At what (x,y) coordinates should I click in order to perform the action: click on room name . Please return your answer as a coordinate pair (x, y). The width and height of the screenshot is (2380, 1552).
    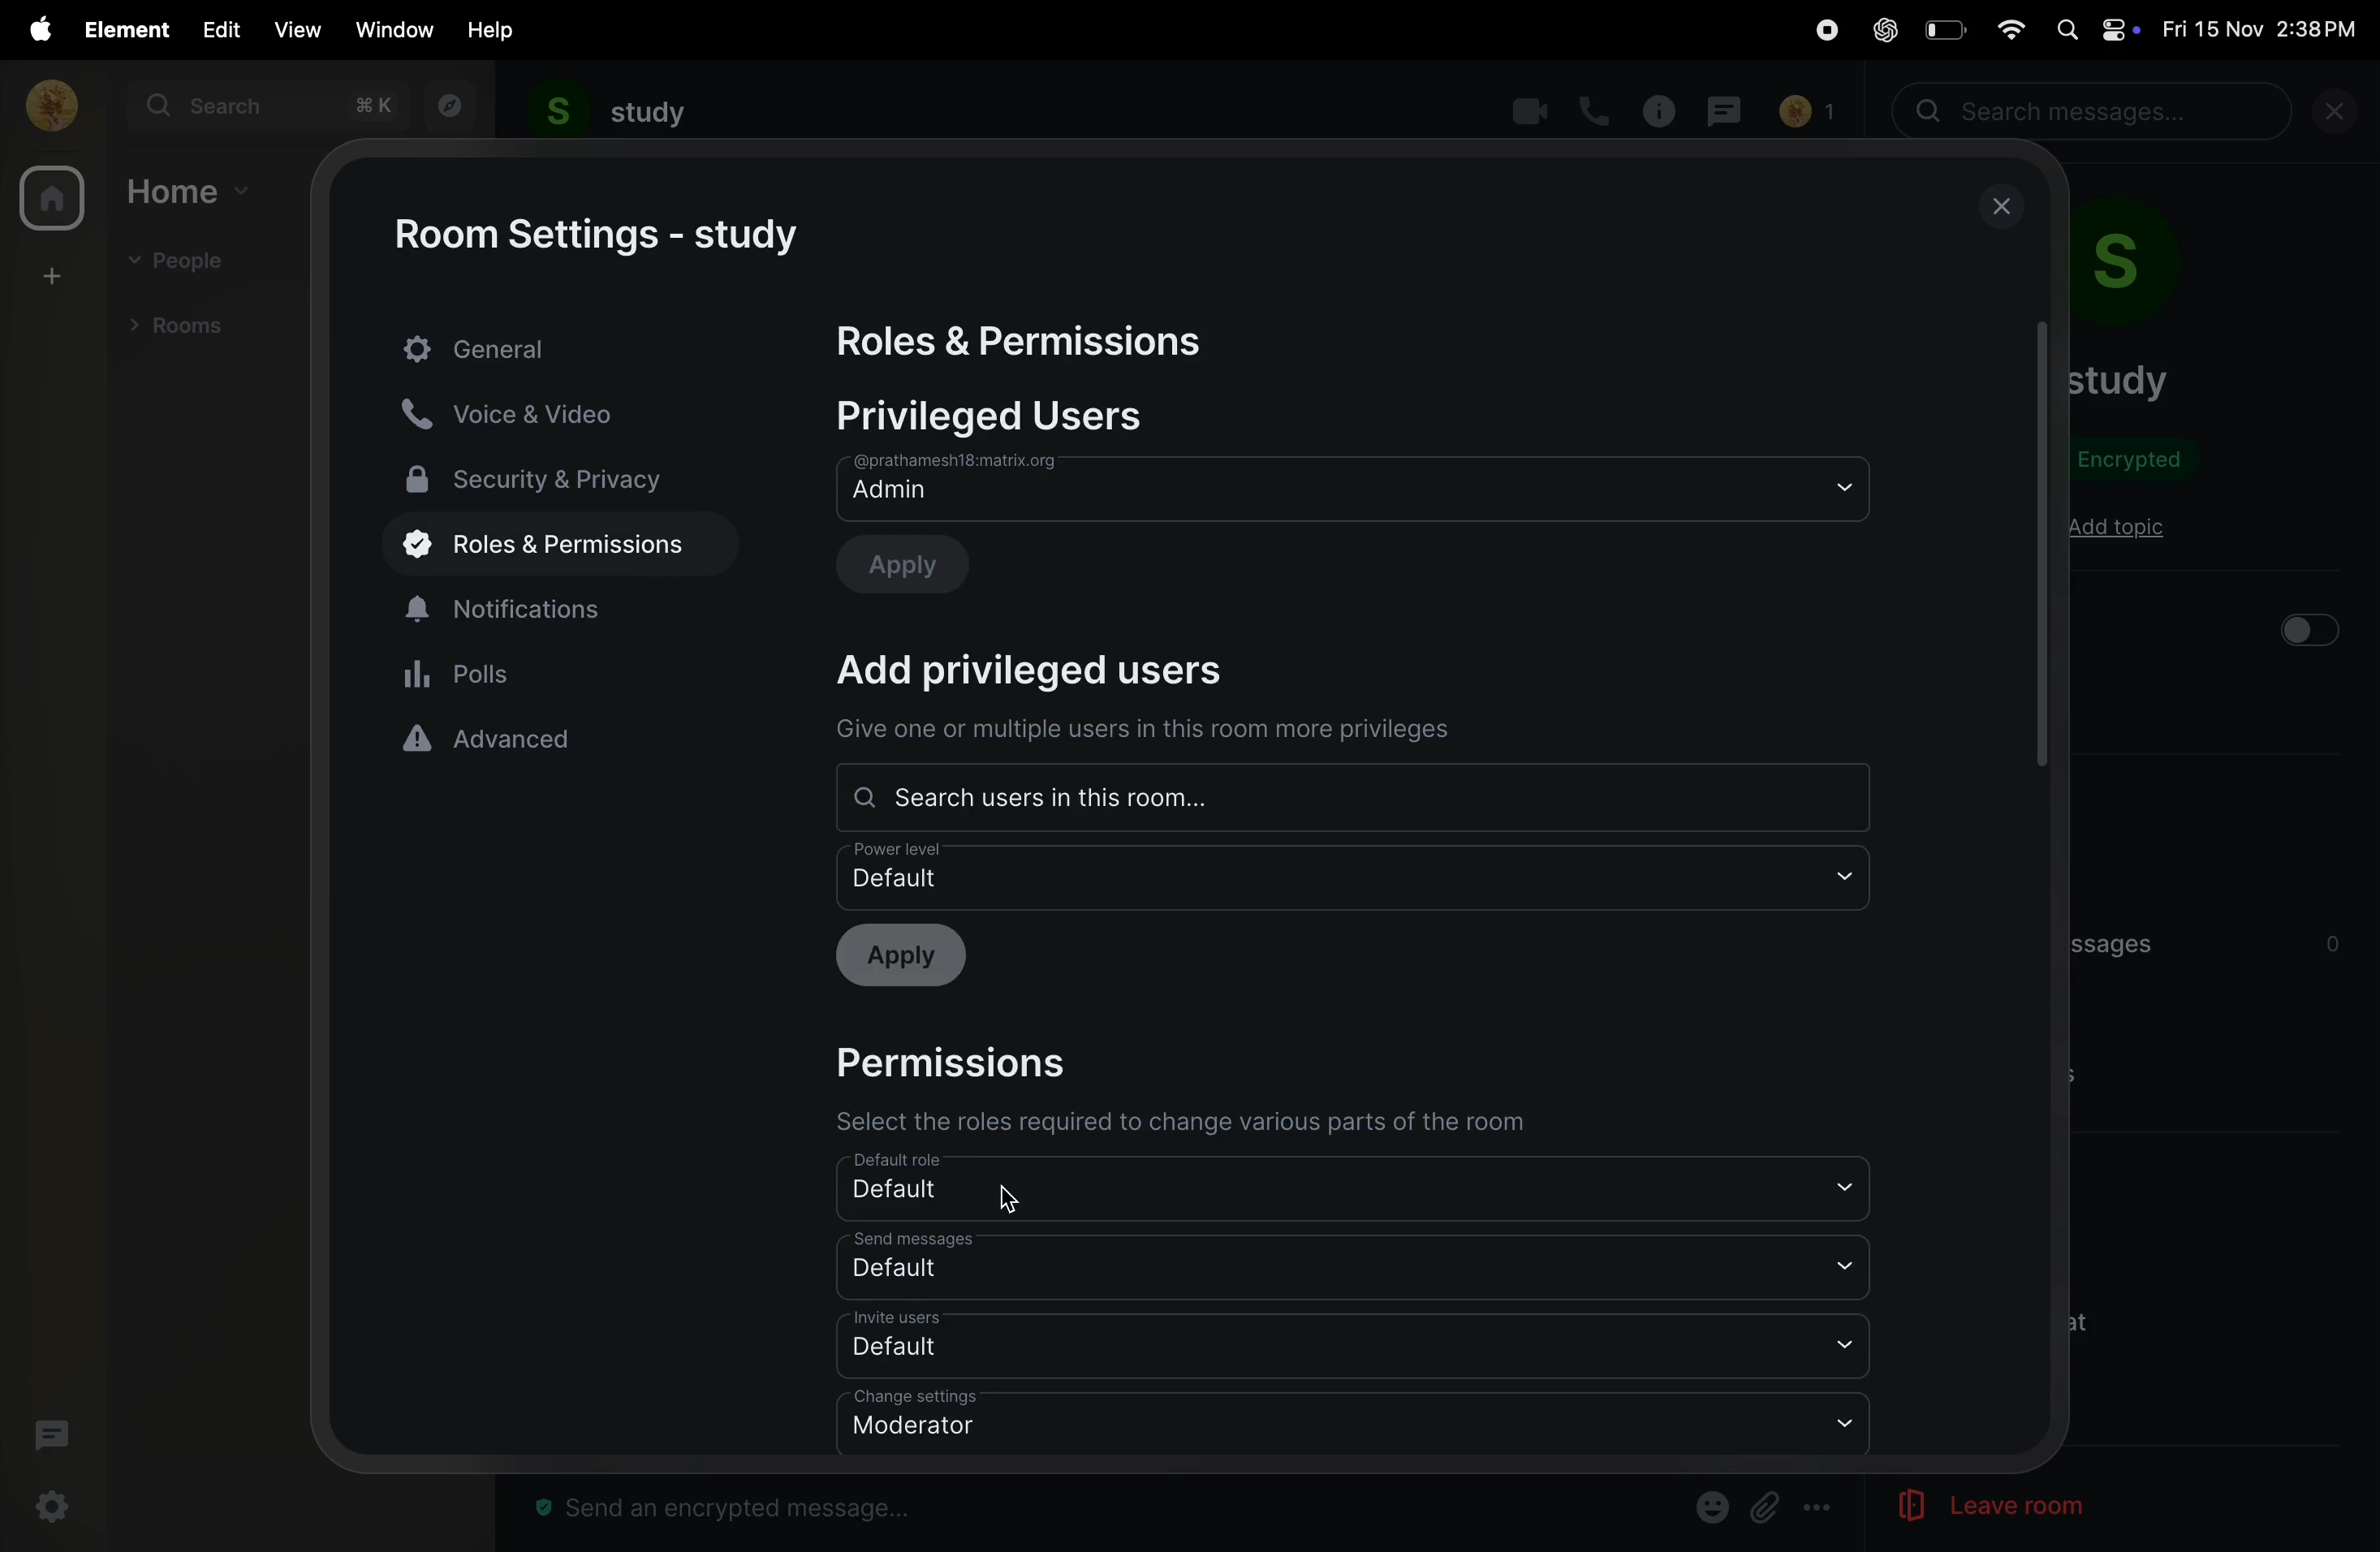
    Looking at the image, I should click on (2120, 380).